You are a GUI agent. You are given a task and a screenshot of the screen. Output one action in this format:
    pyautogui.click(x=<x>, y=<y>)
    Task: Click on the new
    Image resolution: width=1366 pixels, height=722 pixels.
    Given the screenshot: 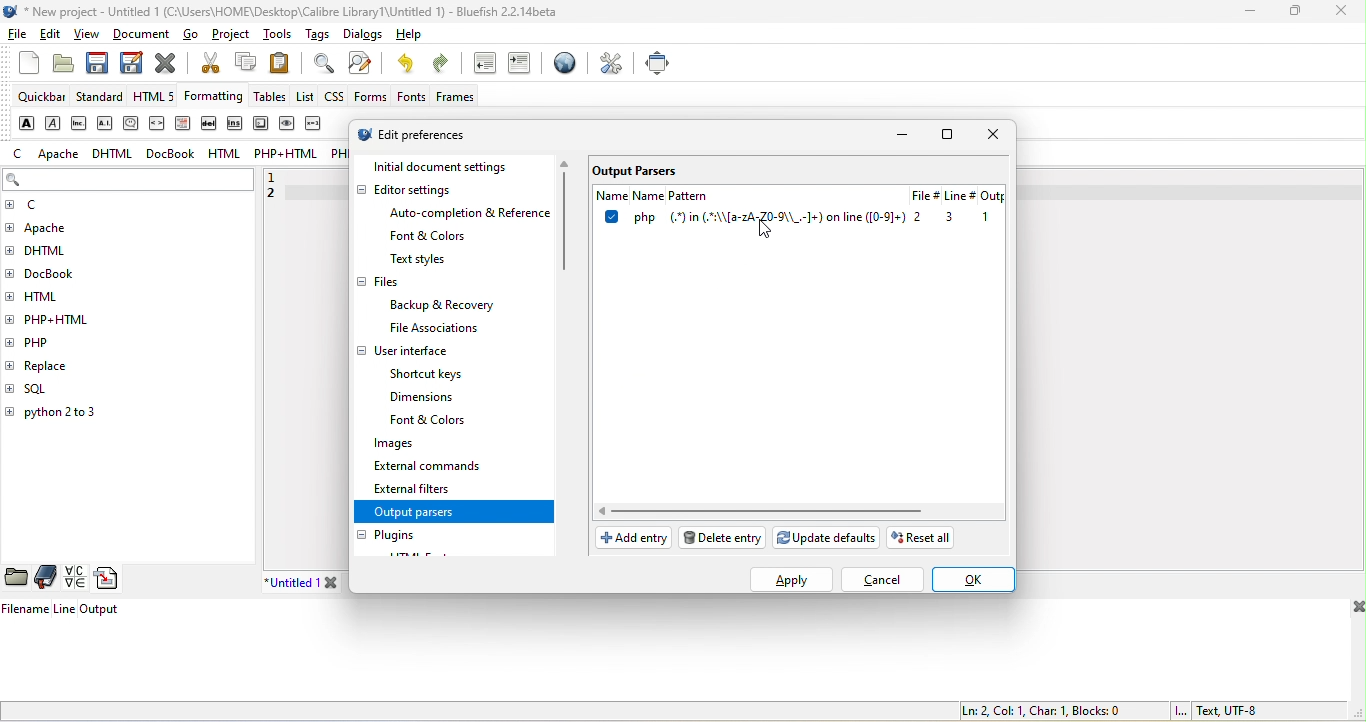 What is the action you would take?
    pyautogui.click(x=20, y=69)
    